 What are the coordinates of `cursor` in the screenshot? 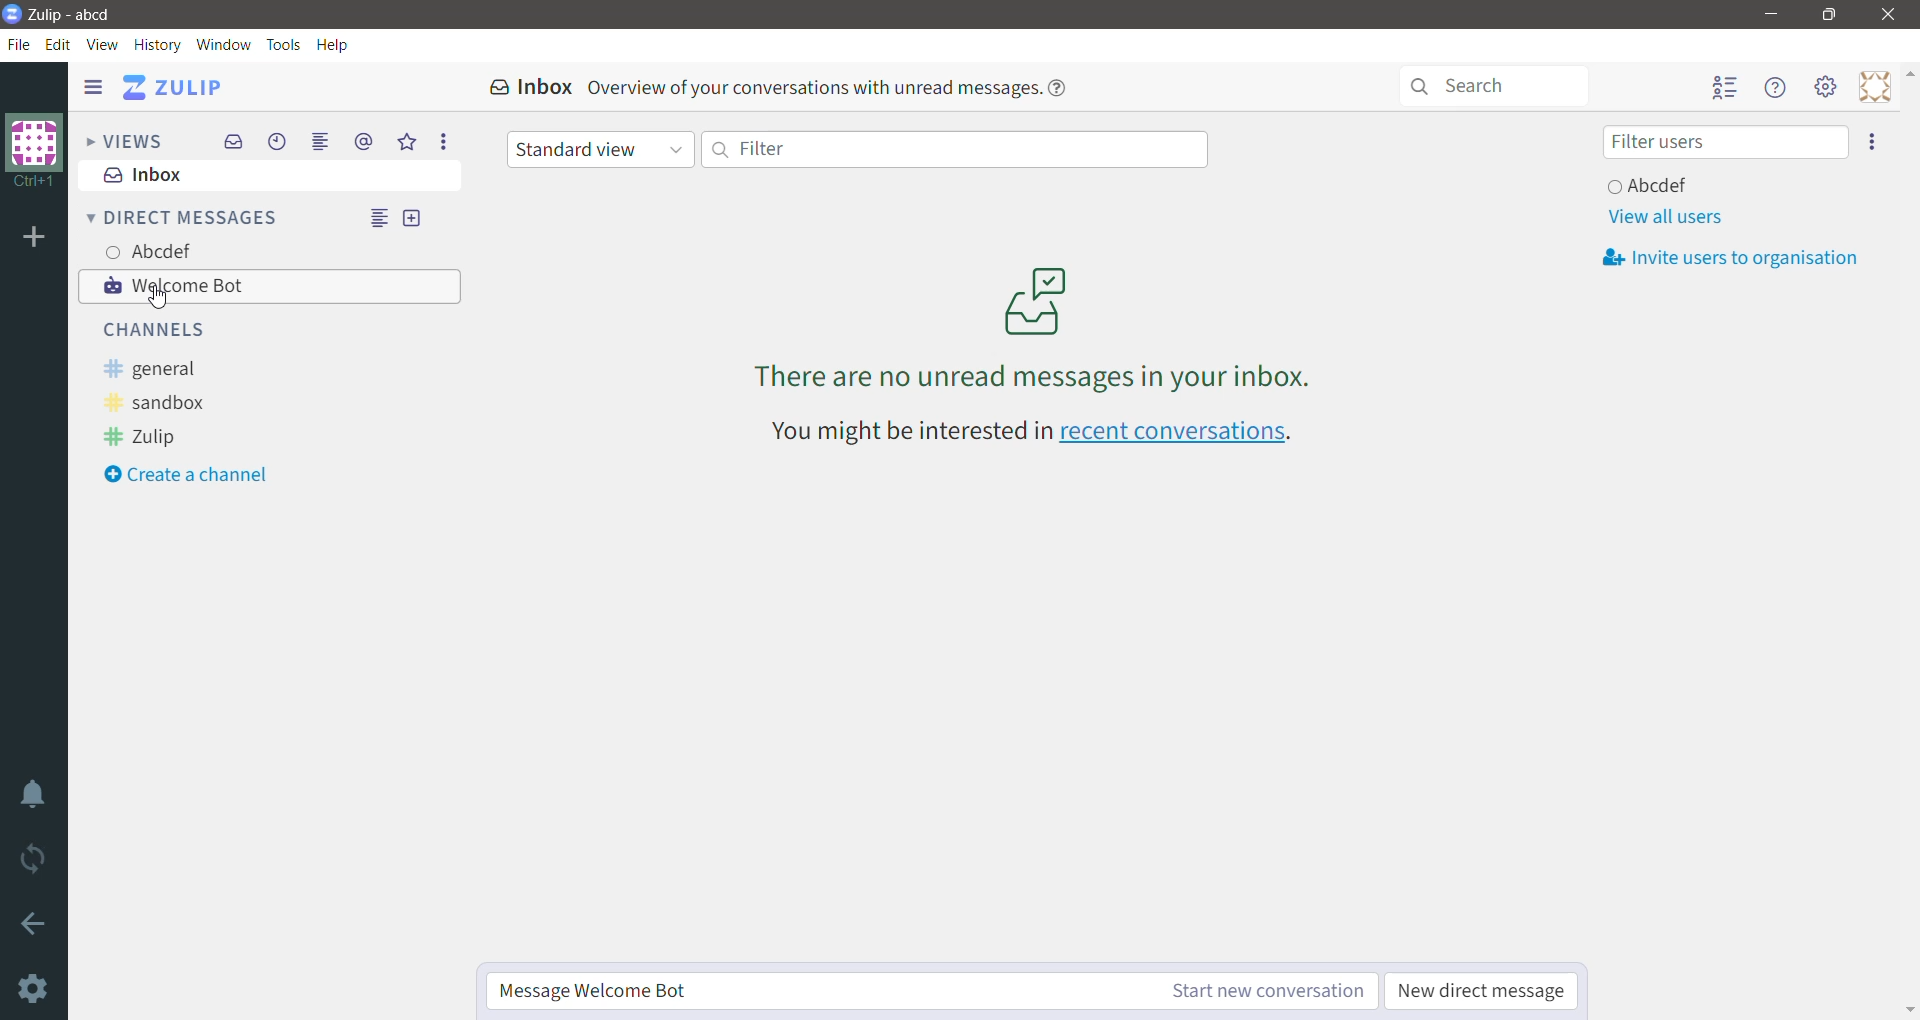 It's located at (163, 298).